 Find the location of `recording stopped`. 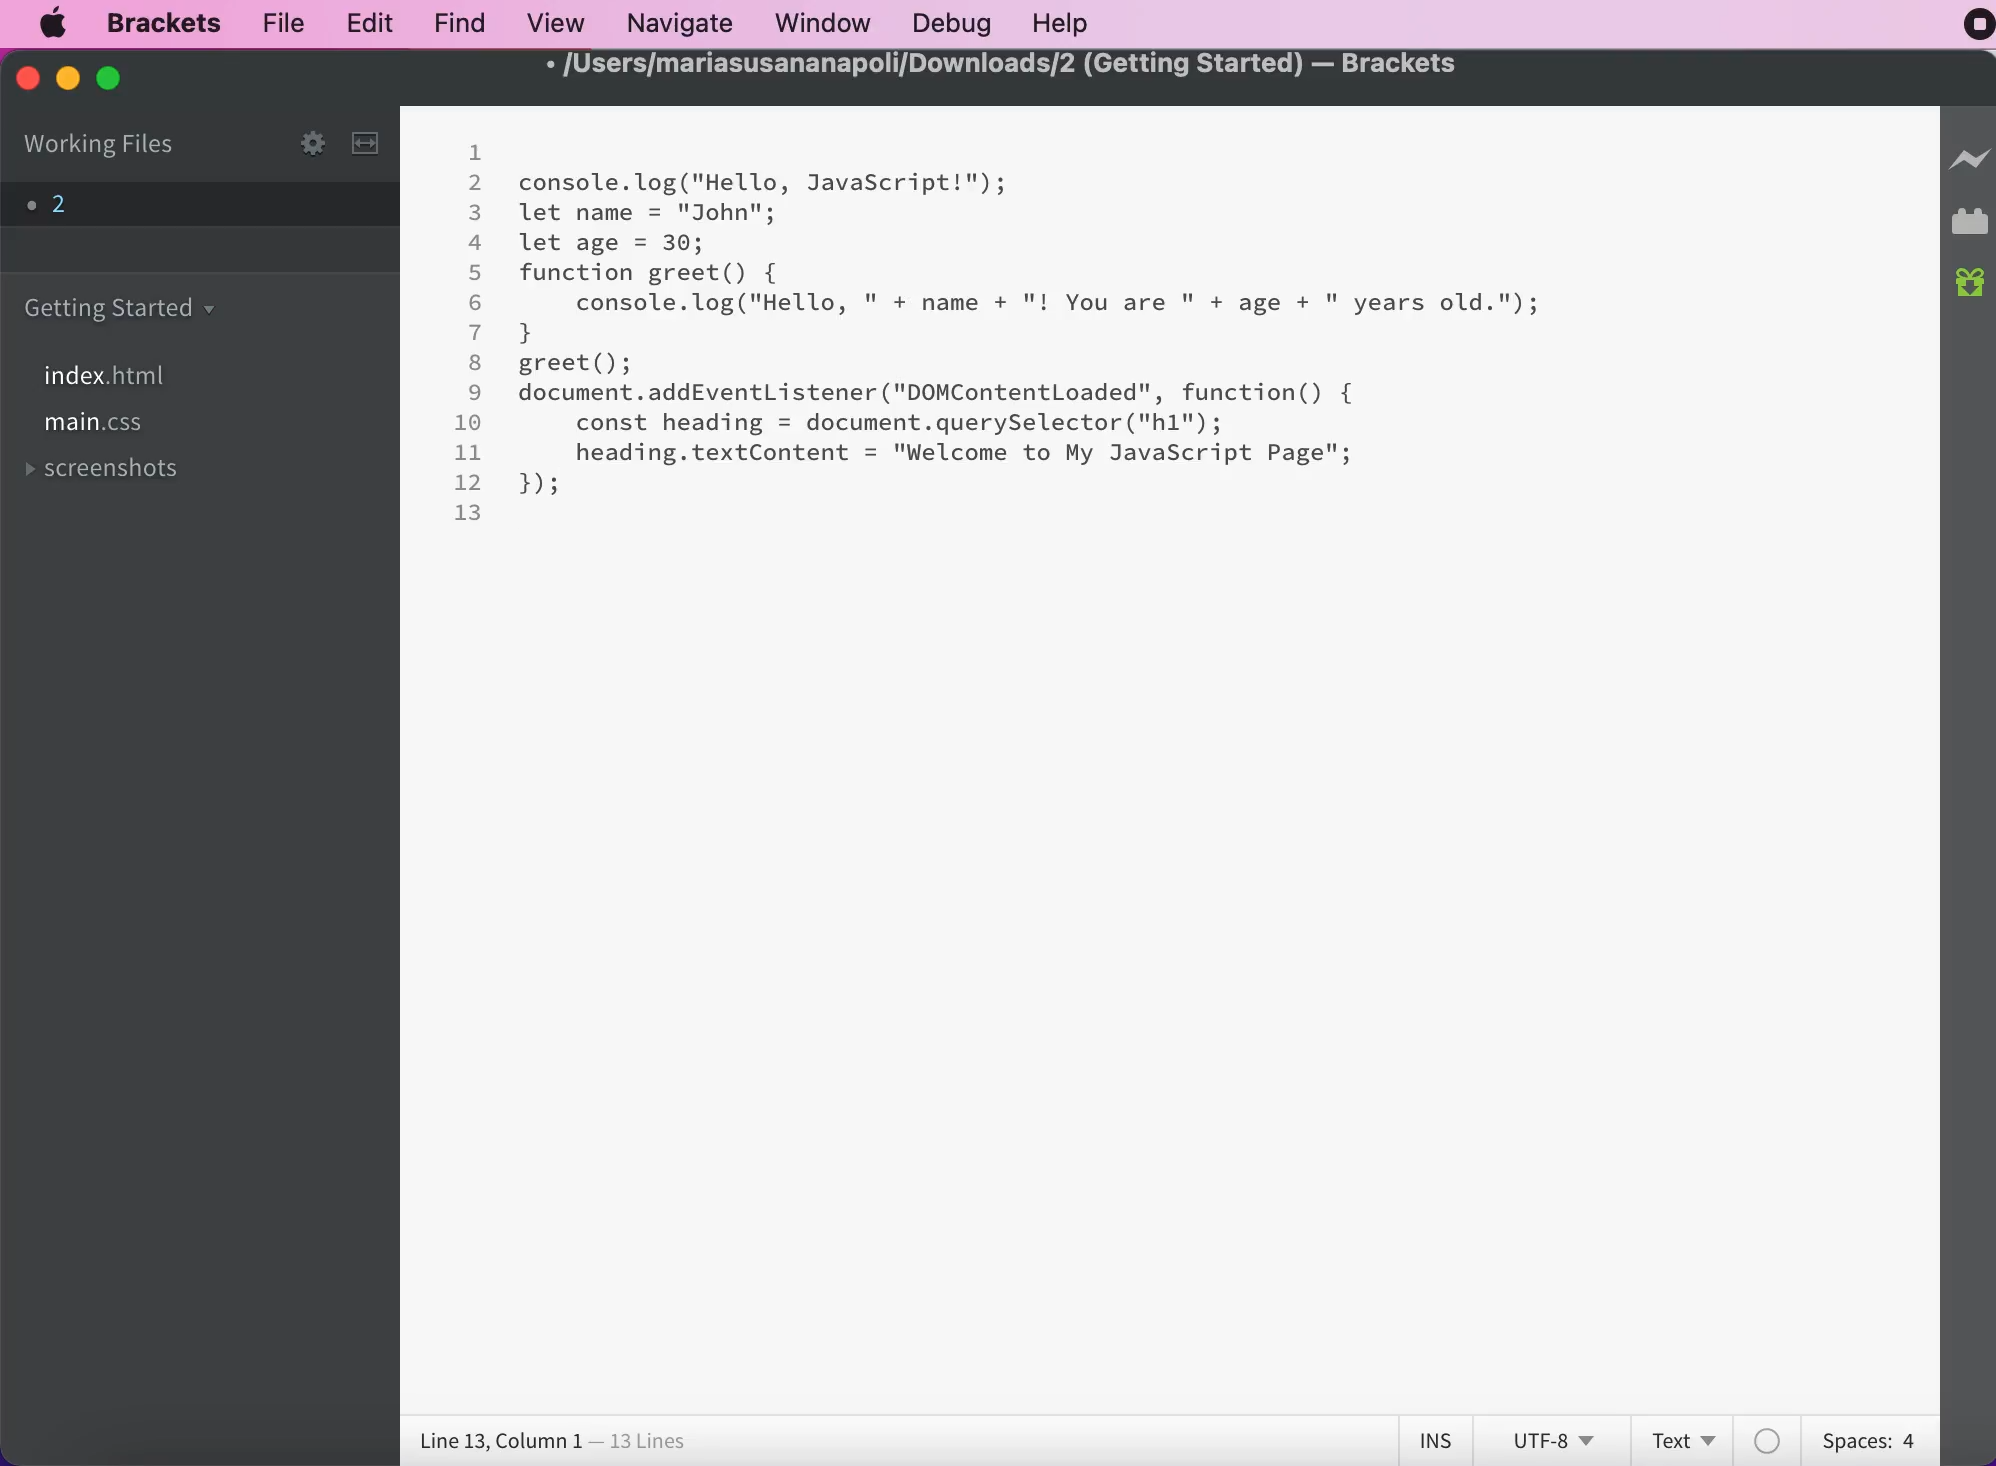

recording stopped is located at coordinates (1970, 28).